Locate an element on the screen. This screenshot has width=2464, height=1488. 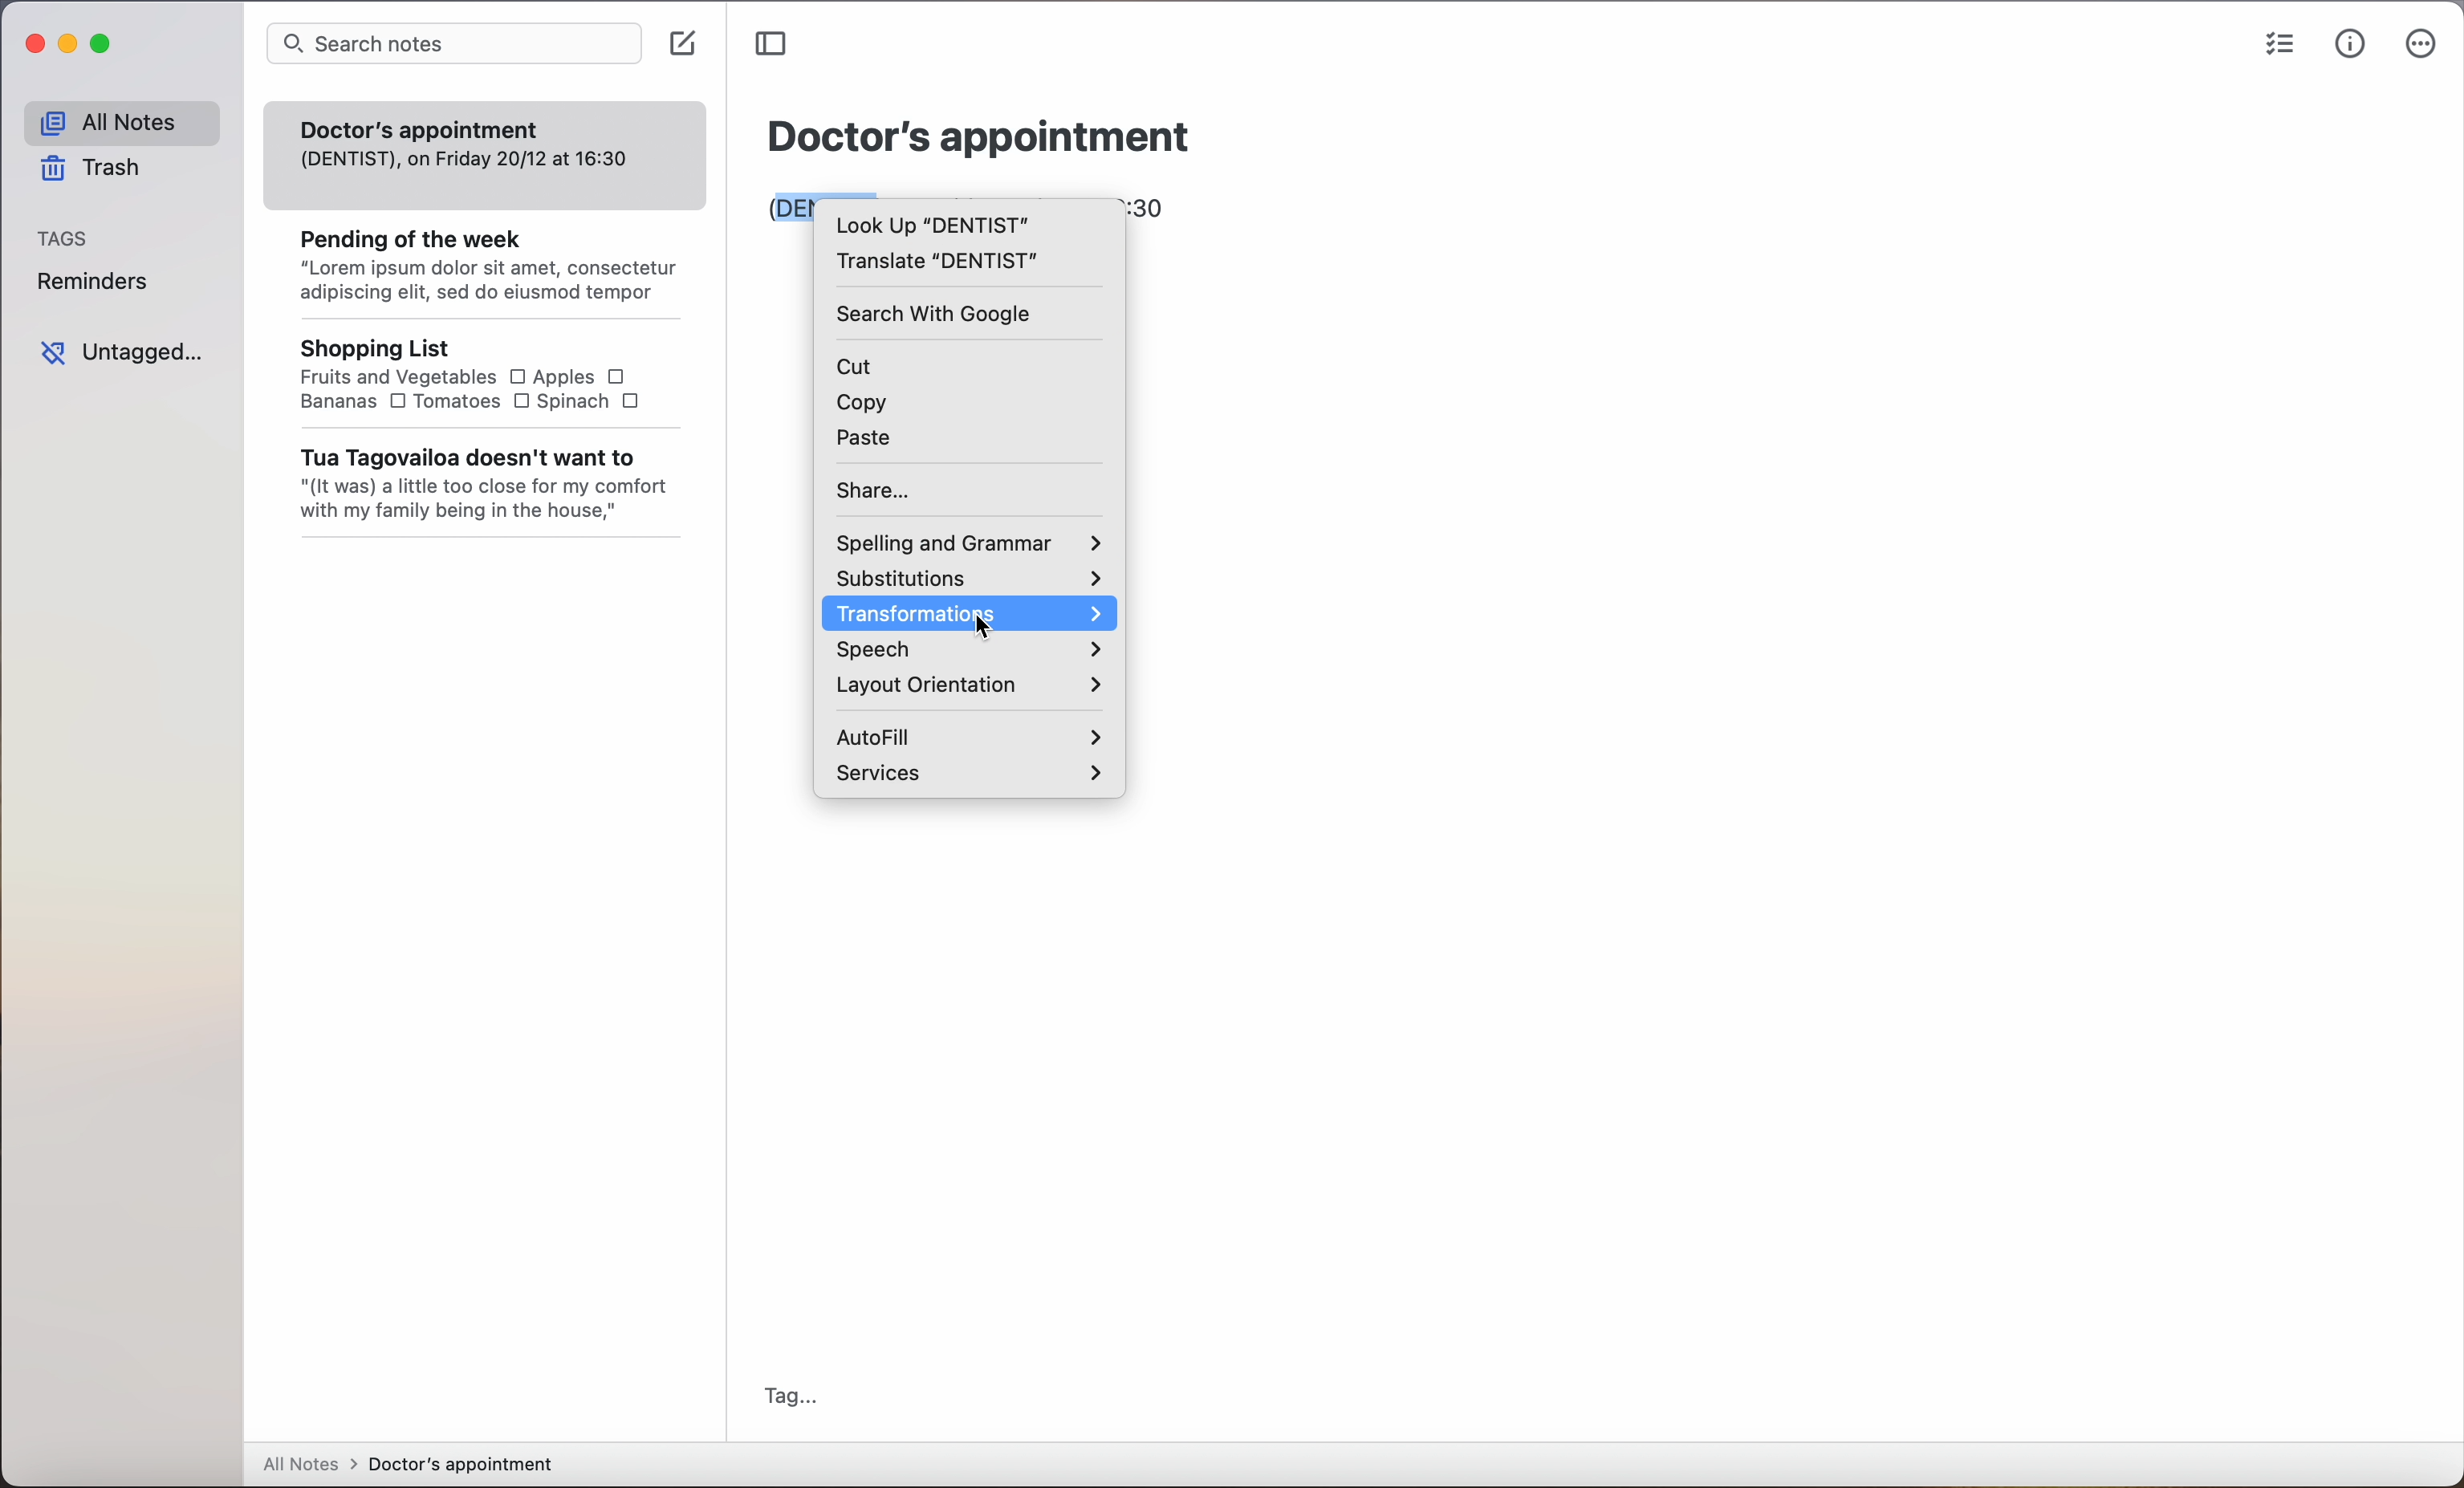
maximize is located at coordinates (105, 45).